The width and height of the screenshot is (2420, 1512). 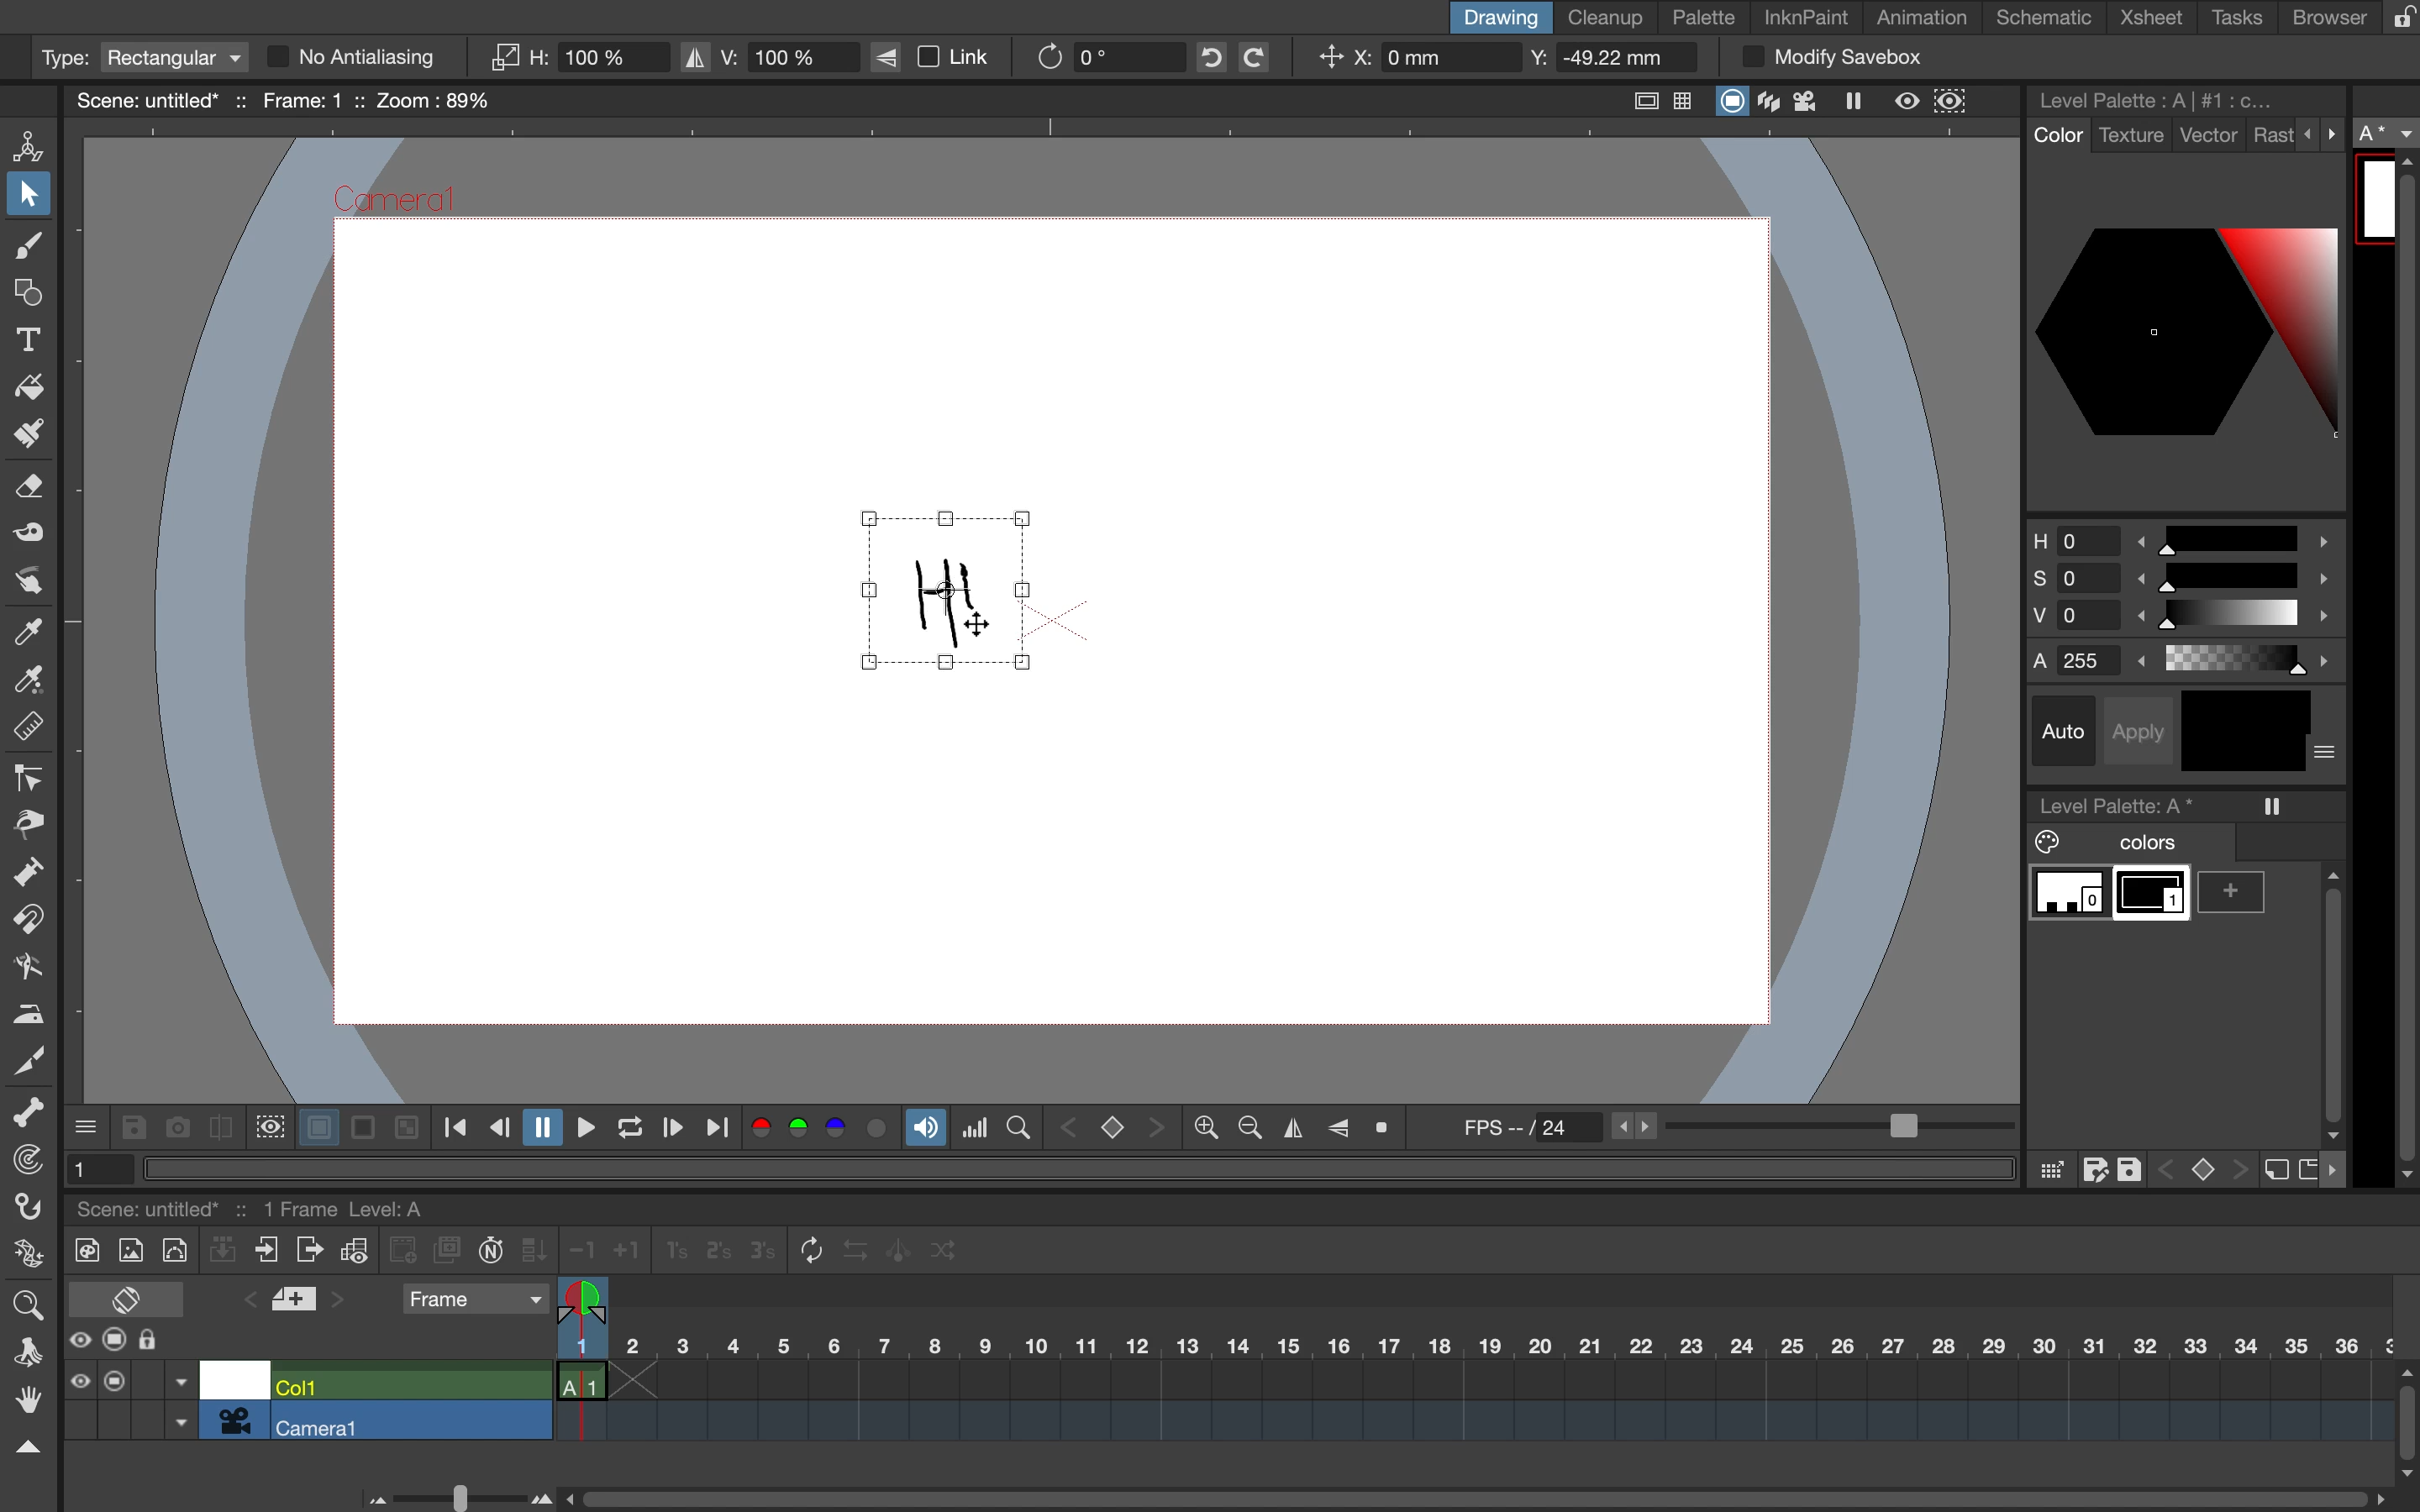 What do you see at coordinates (27, 581) in the screenshot?
I see `finger tool` at bounding box center [27, 581].